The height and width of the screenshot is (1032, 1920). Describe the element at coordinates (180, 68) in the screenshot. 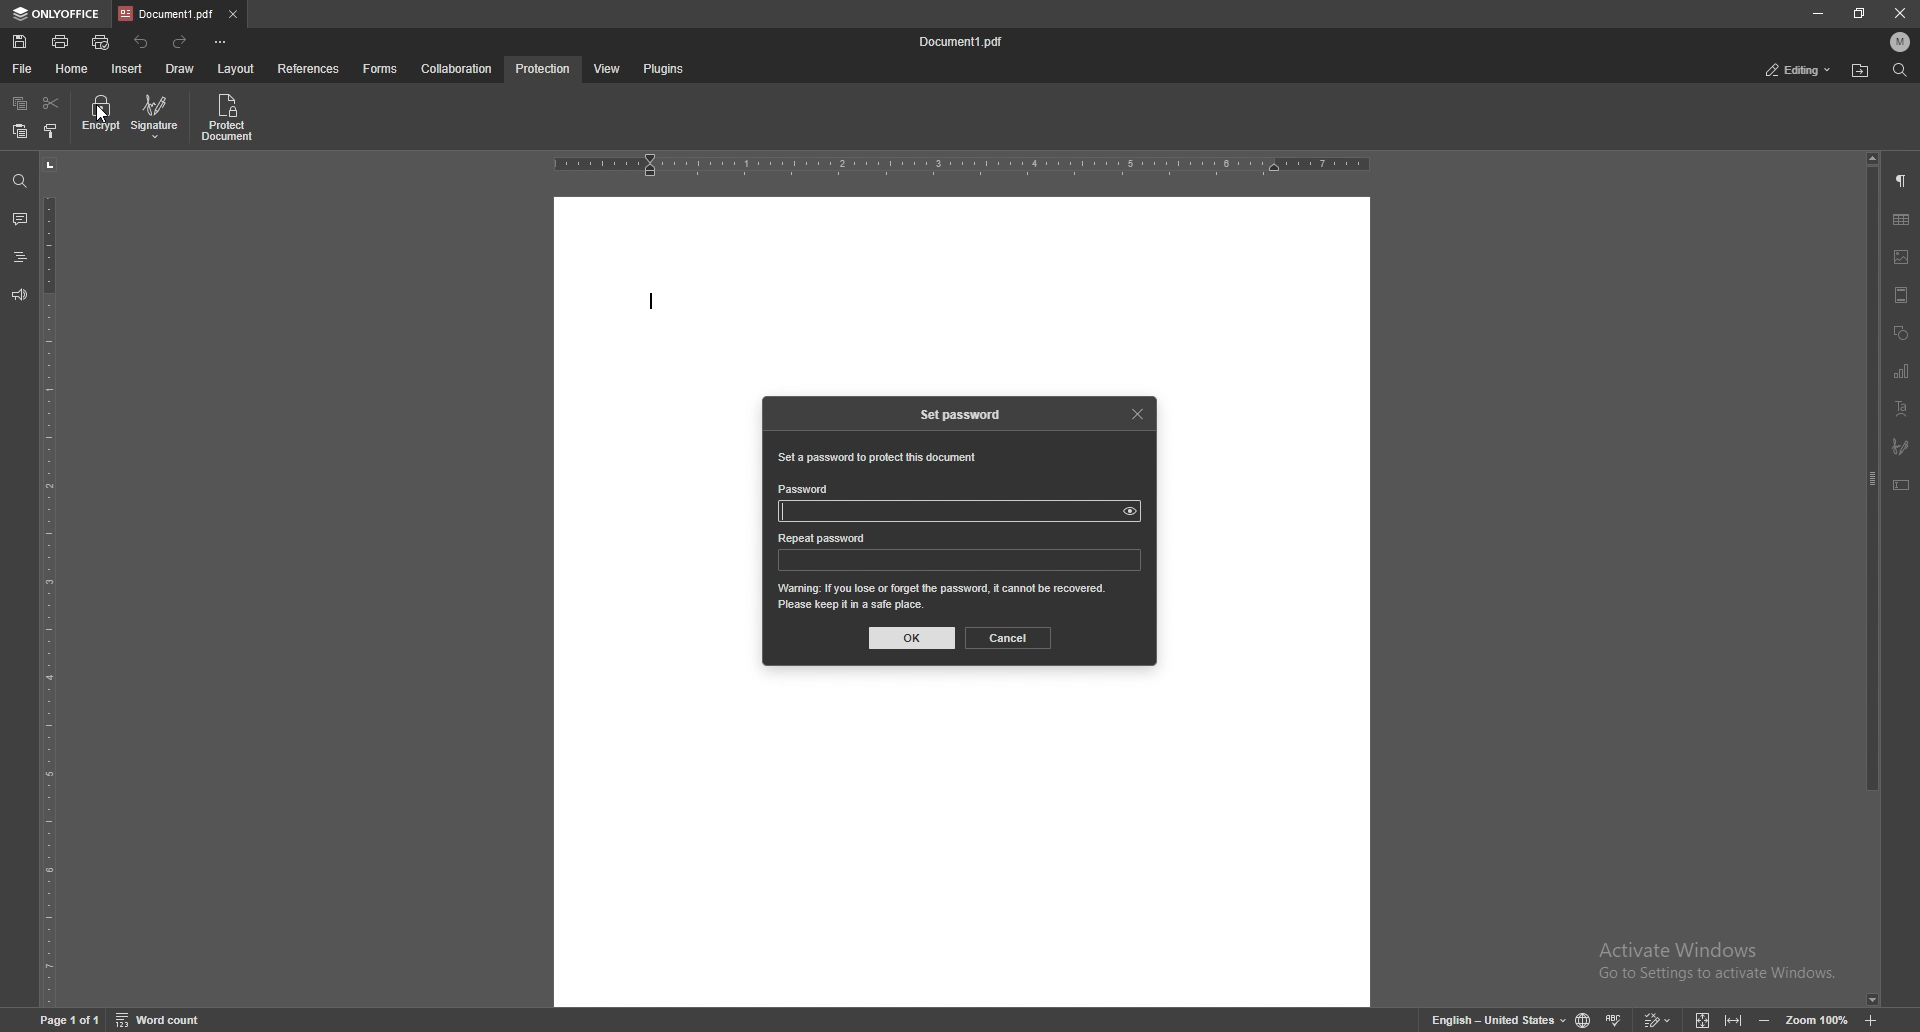

I see `draw` at that location.